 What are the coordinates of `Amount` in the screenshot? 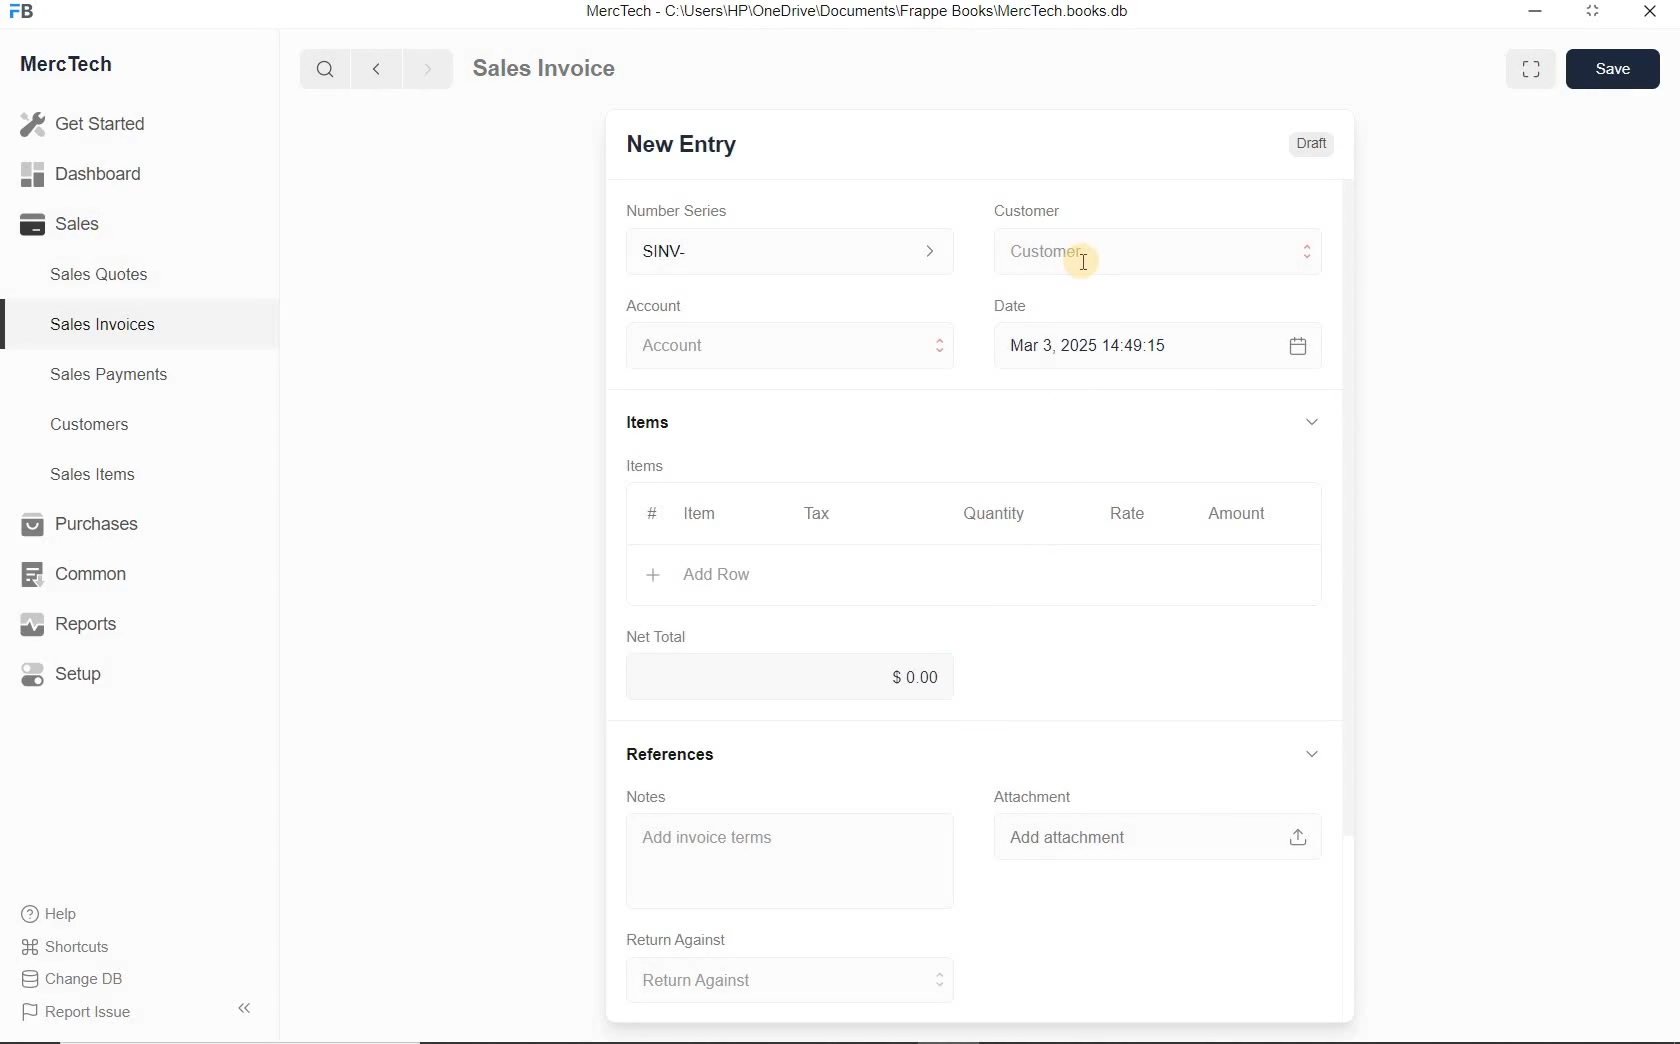 It's located at (1236, 515).